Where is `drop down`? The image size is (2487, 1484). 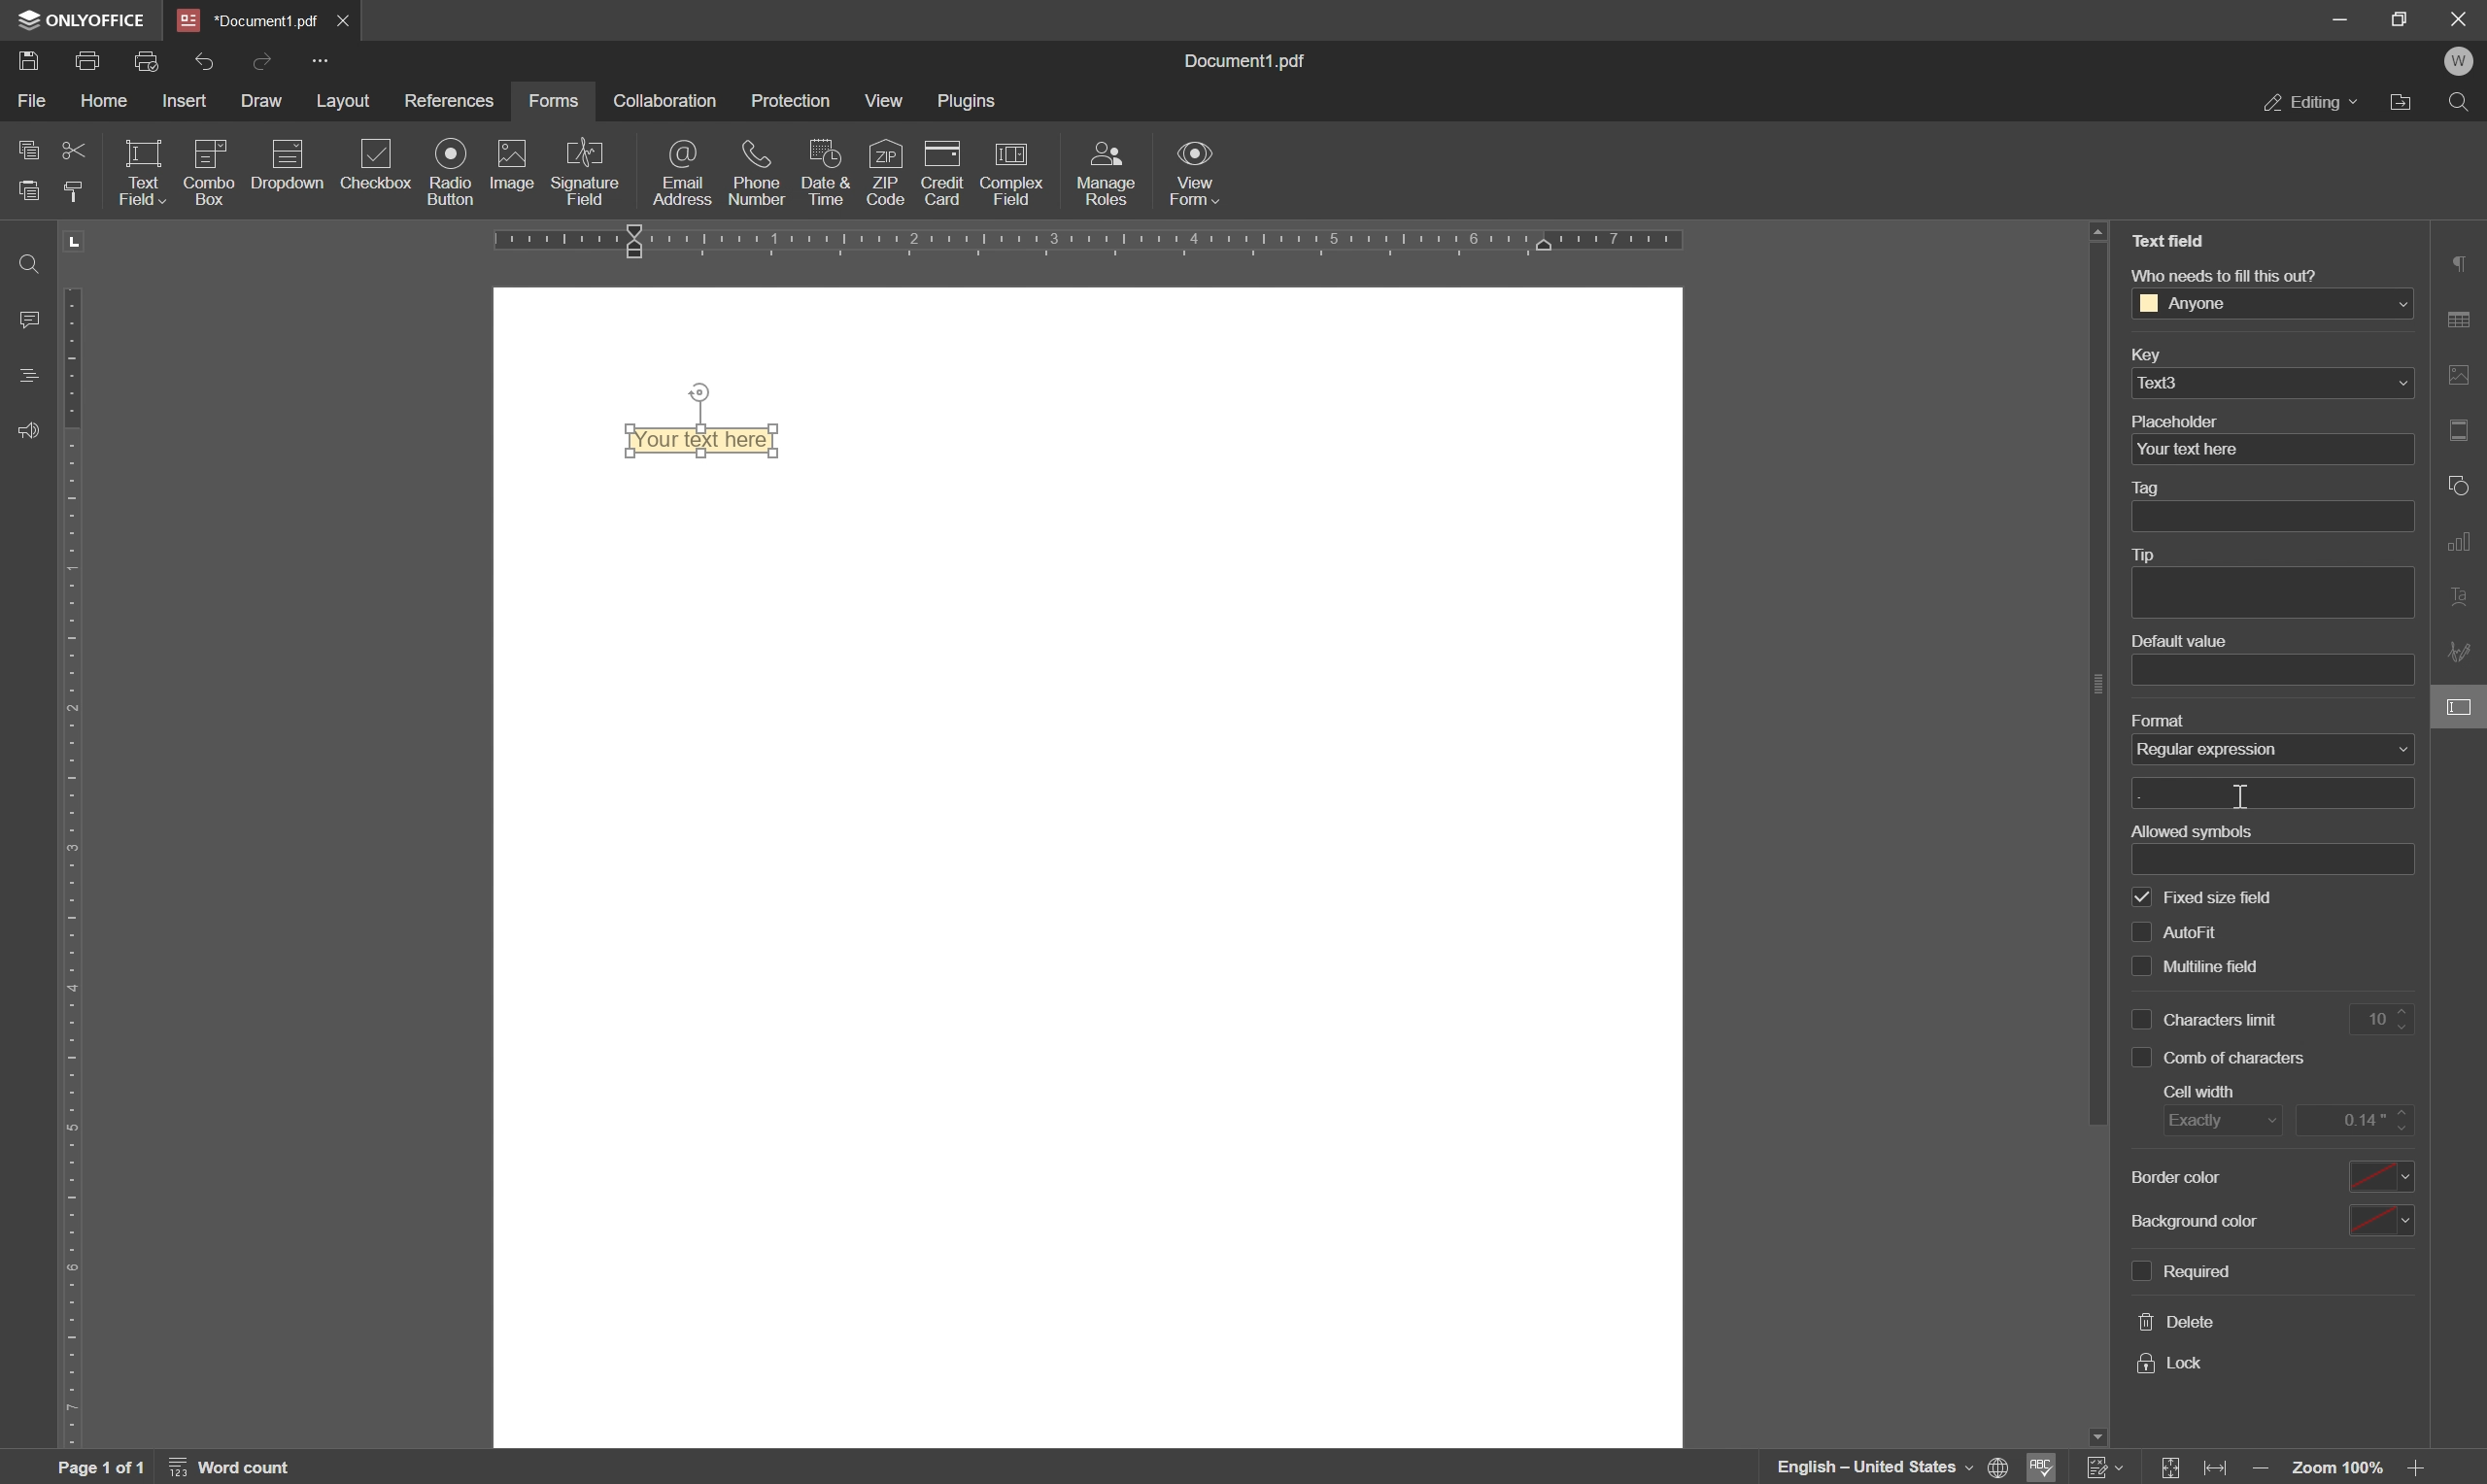 drop down is located at coordinates (2402, 384).